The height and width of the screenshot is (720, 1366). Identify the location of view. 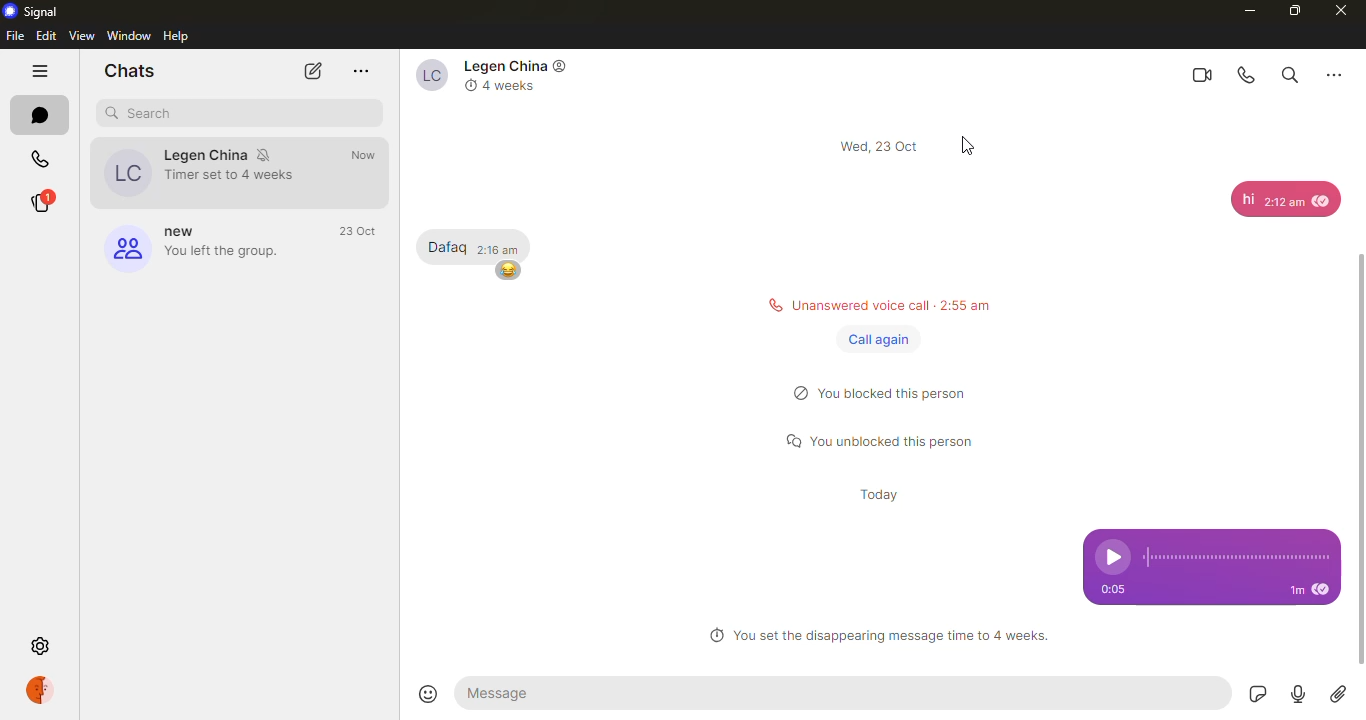
(81, 36).